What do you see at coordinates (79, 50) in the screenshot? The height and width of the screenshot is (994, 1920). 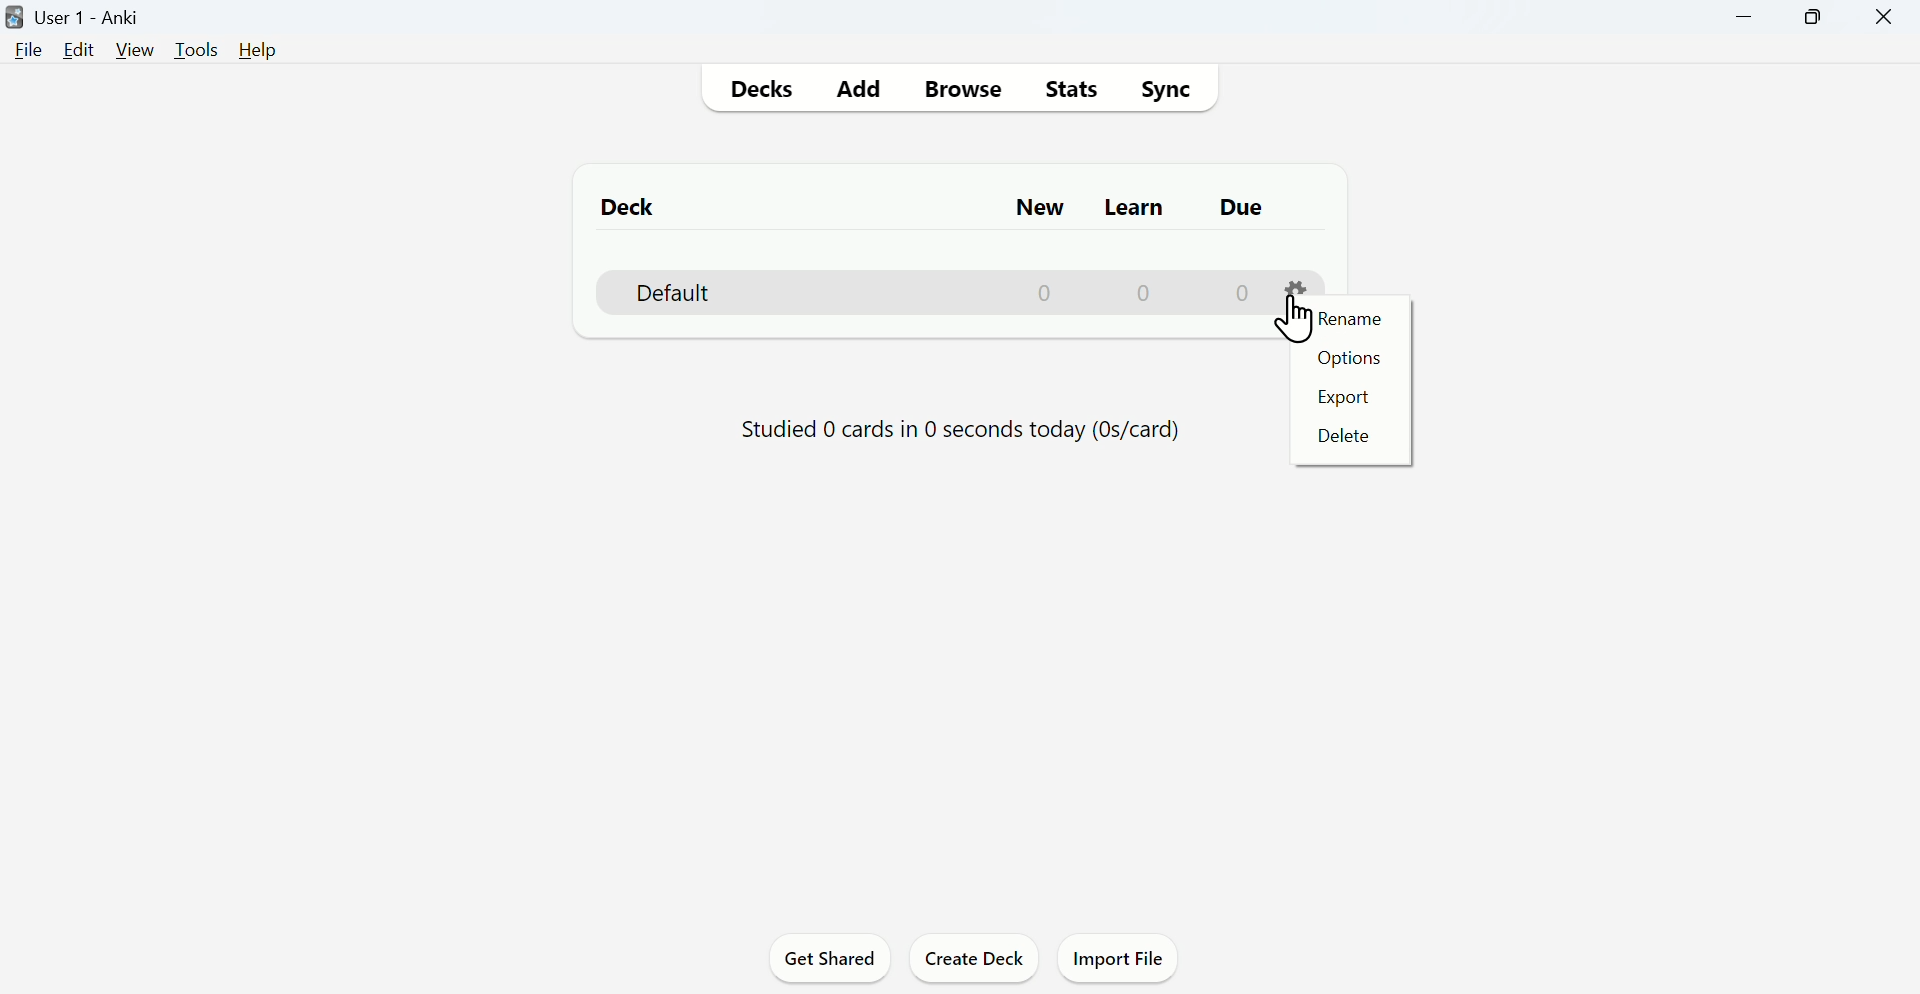 I see `Edit` at bounding box center [79, 50].